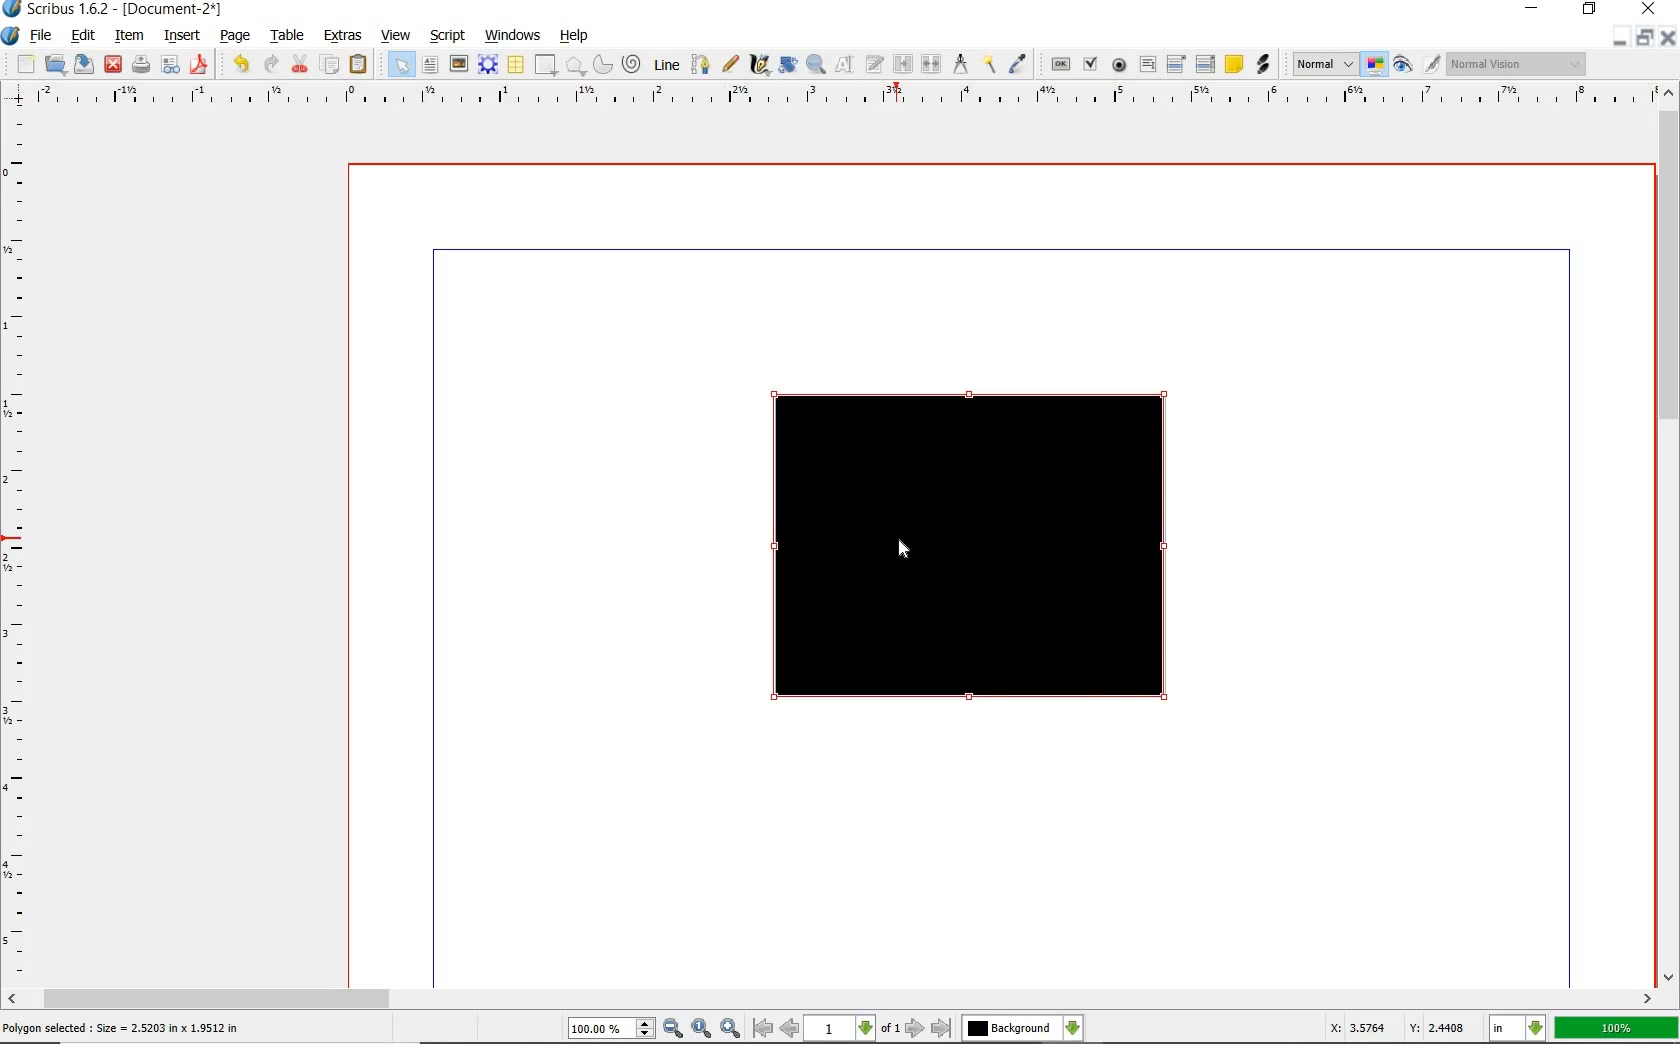 The width and height of the screenshot is (1680, 1044). I want to click on shape, so click(971, 547).